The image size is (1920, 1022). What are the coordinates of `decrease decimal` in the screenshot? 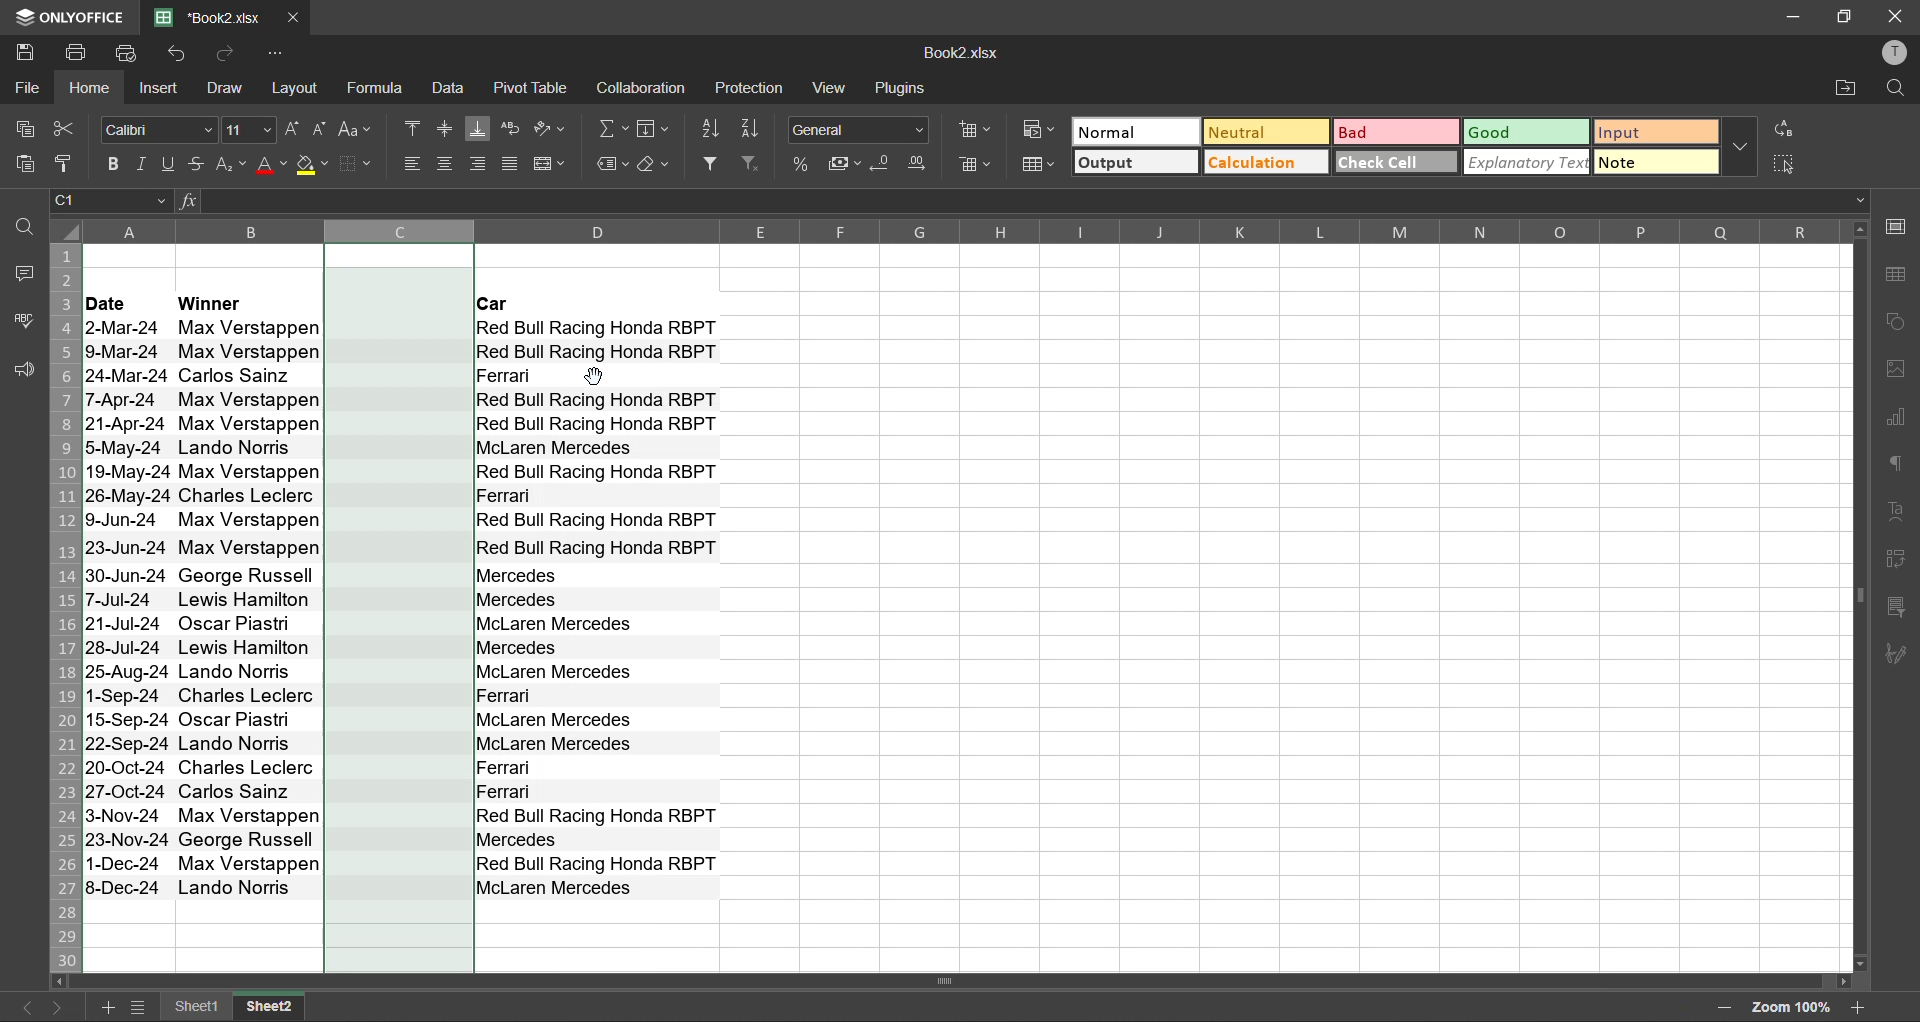 It's located at (882, 165).